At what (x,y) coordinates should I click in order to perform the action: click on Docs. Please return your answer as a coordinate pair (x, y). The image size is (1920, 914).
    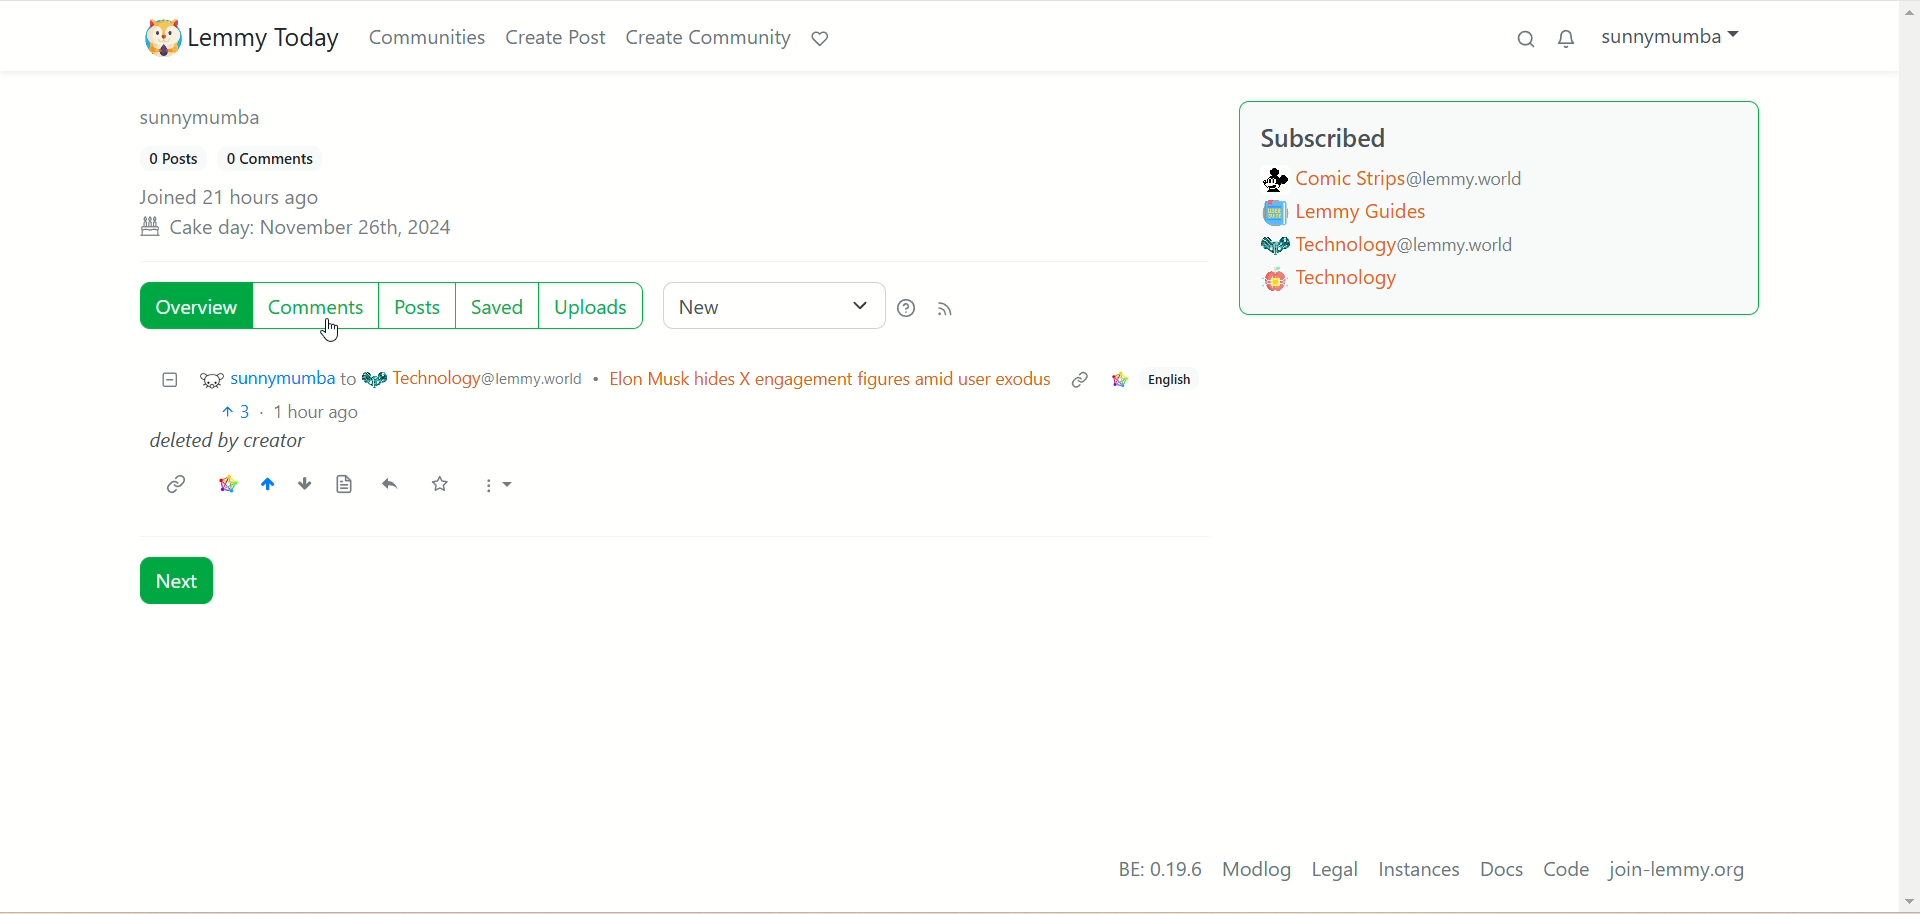
    Looking at the image, I should click on (1506, 870).